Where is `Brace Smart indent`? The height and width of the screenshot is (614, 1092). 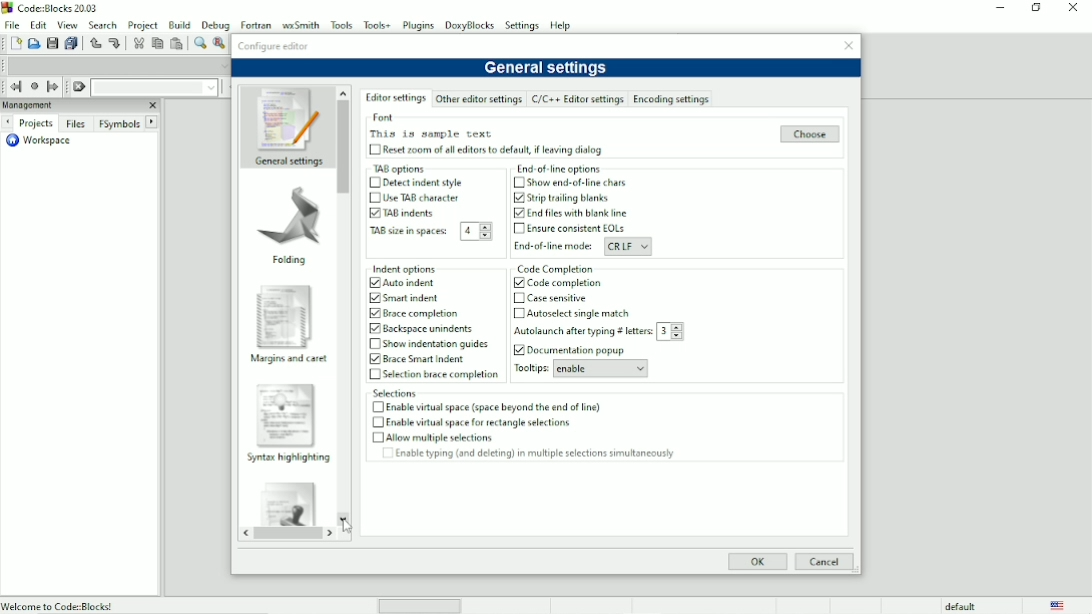
Brace Smart indent is located at coordinates (425, 359).